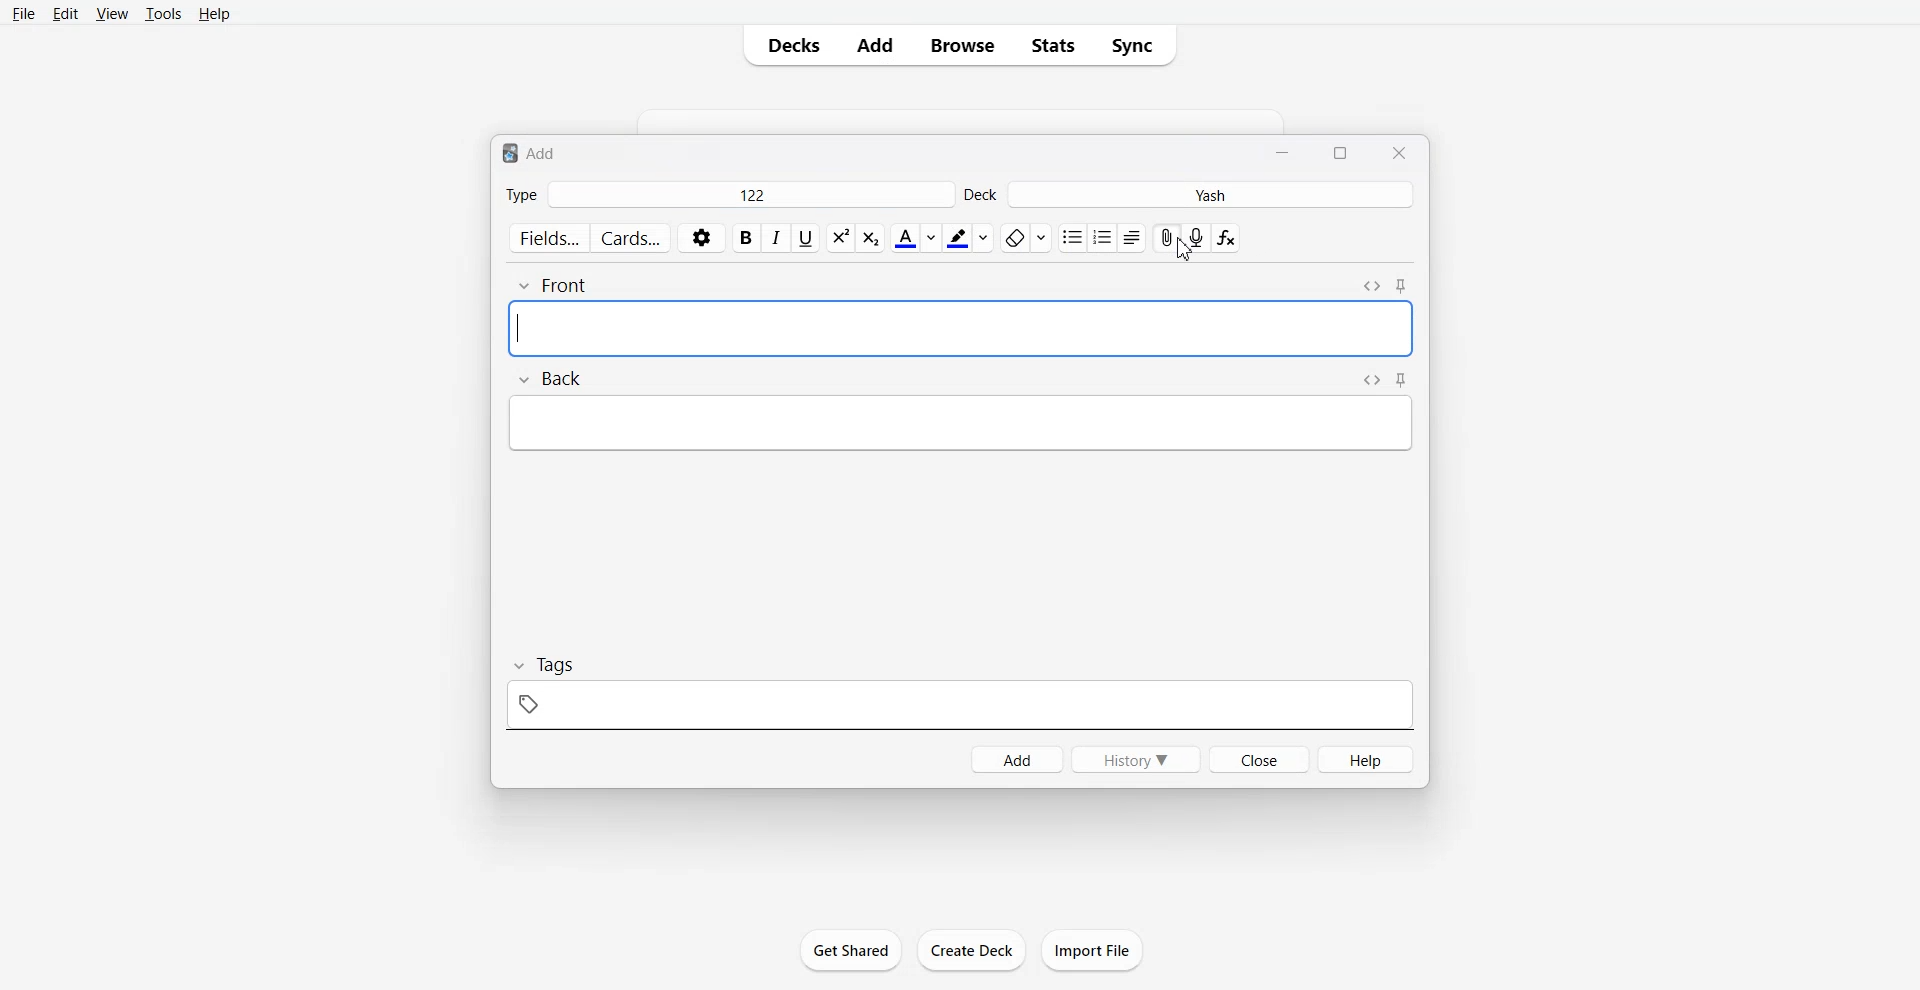  Describe the element at coordinates (1133, 239) in the screenshot. I see `Alignment` at that location.